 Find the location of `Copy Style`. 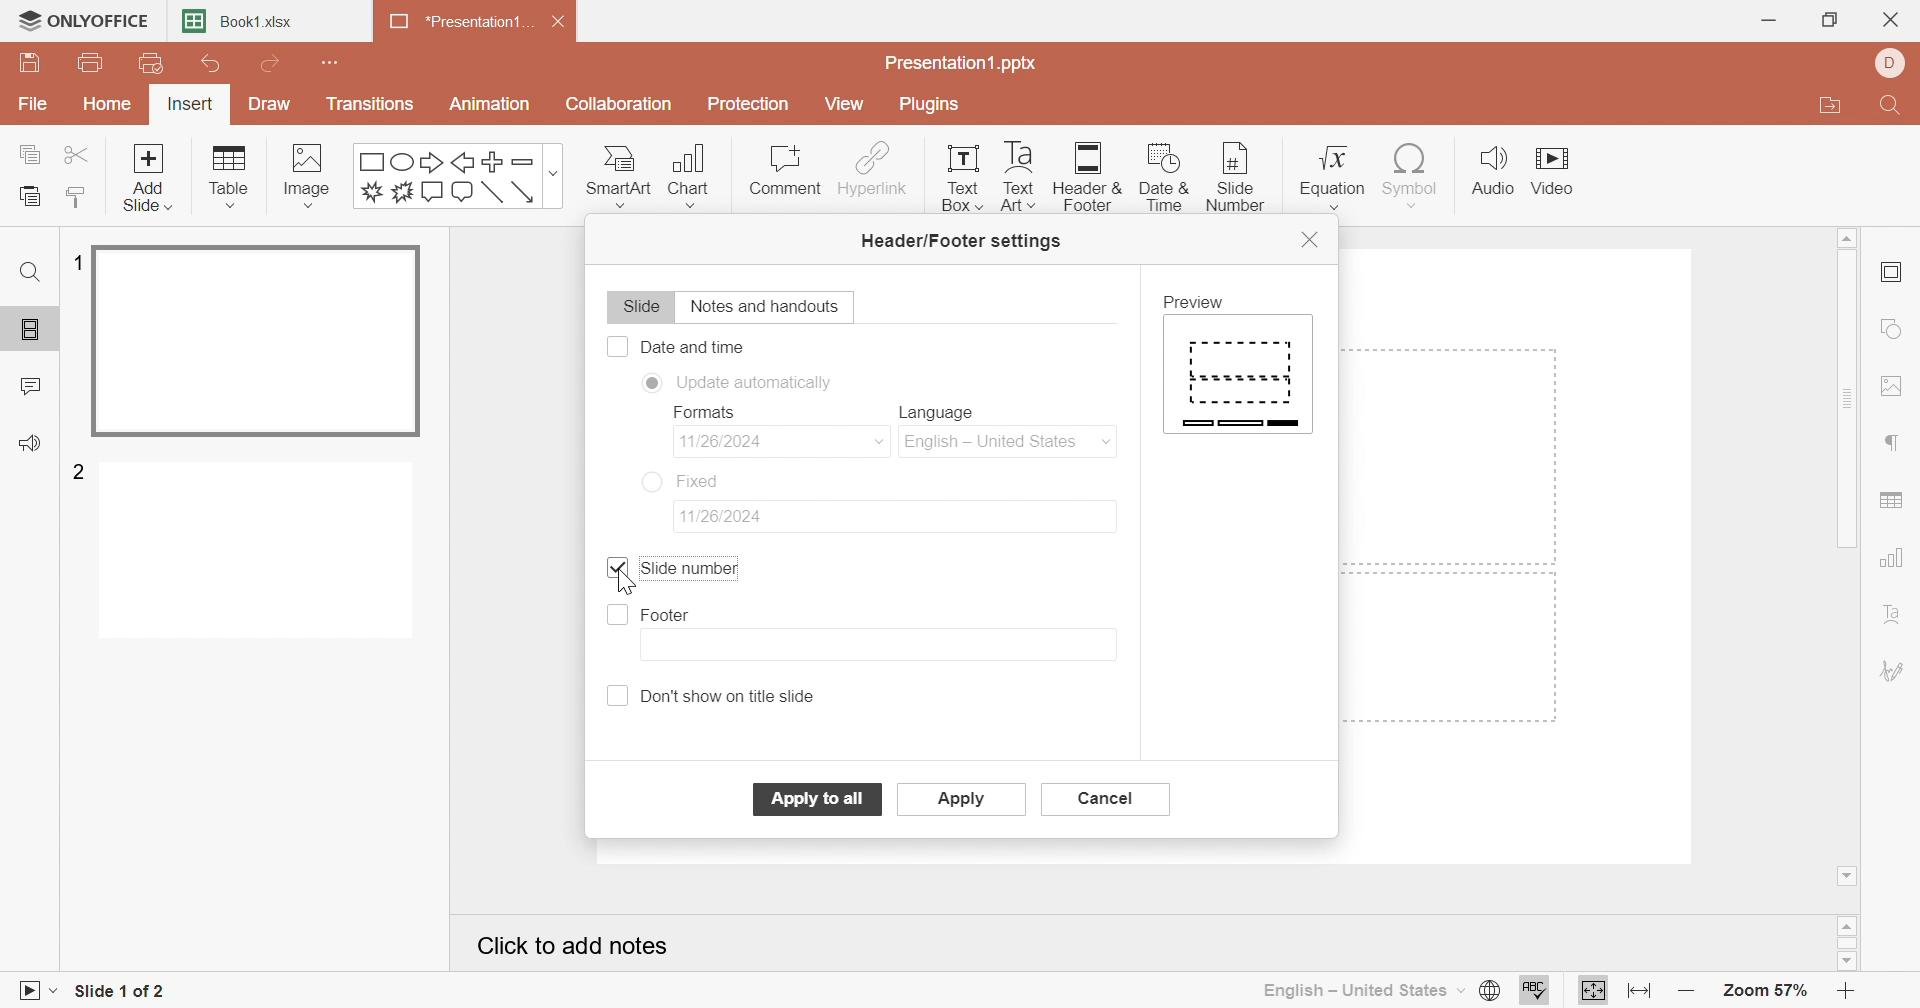

Copy Style is located at coordinates (77, 197).